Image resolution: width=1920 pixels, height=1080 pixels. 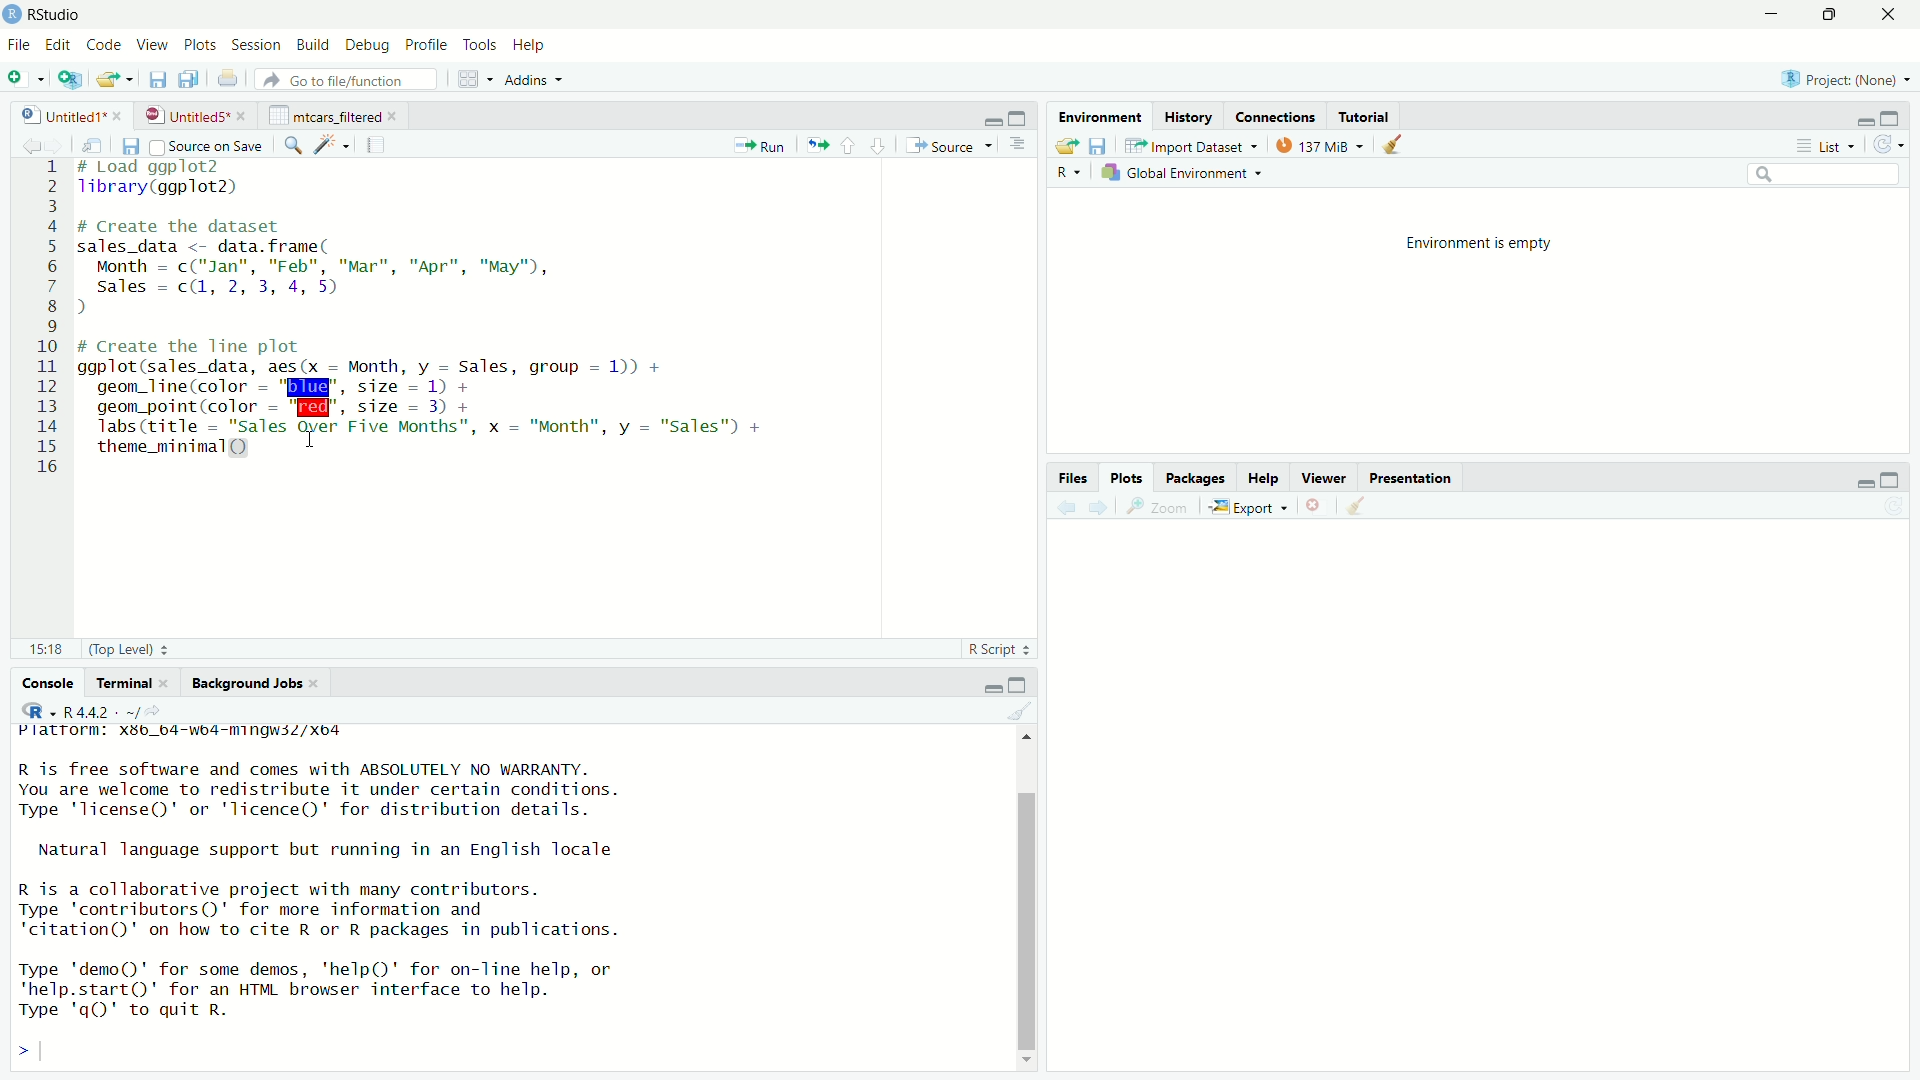 I want to click on forward, so click(x=1100, y=508).